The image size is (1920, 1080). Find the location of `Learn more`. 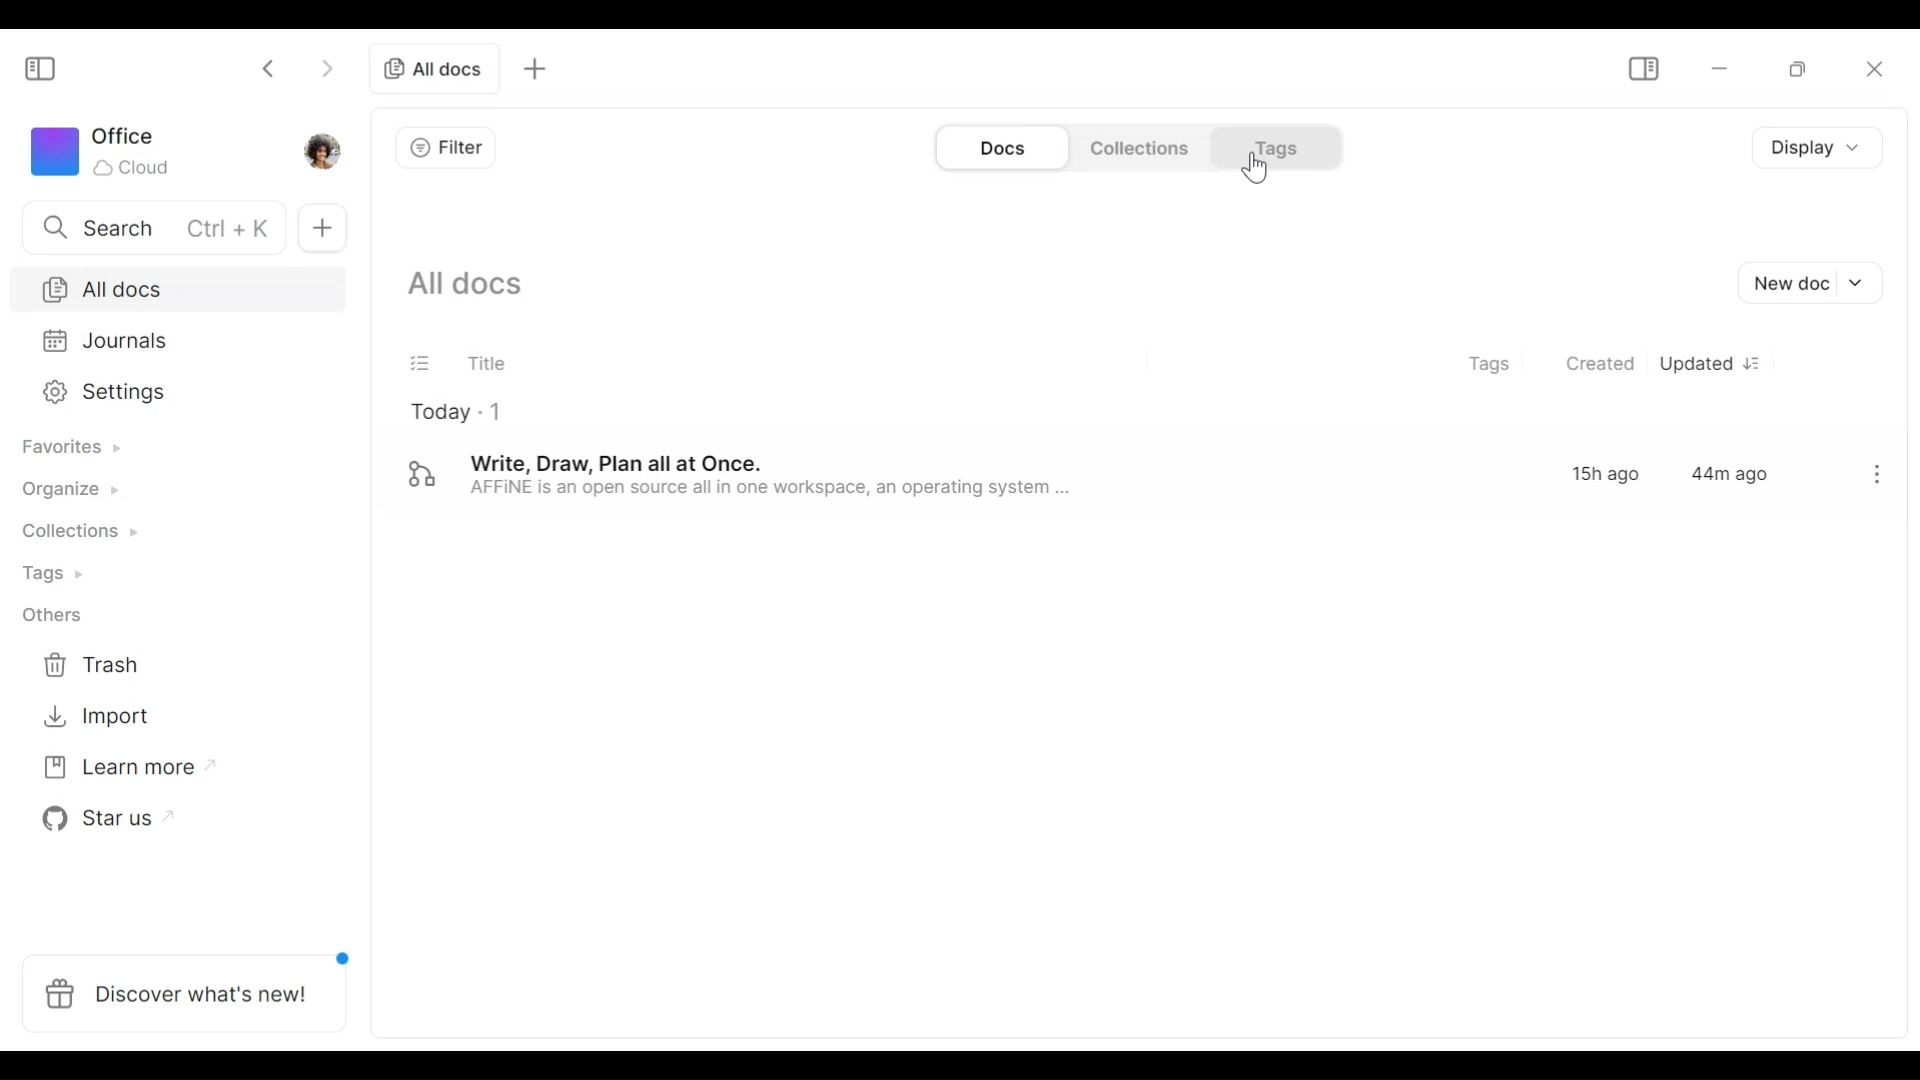

Learn more is located at coordinates (116, 771).